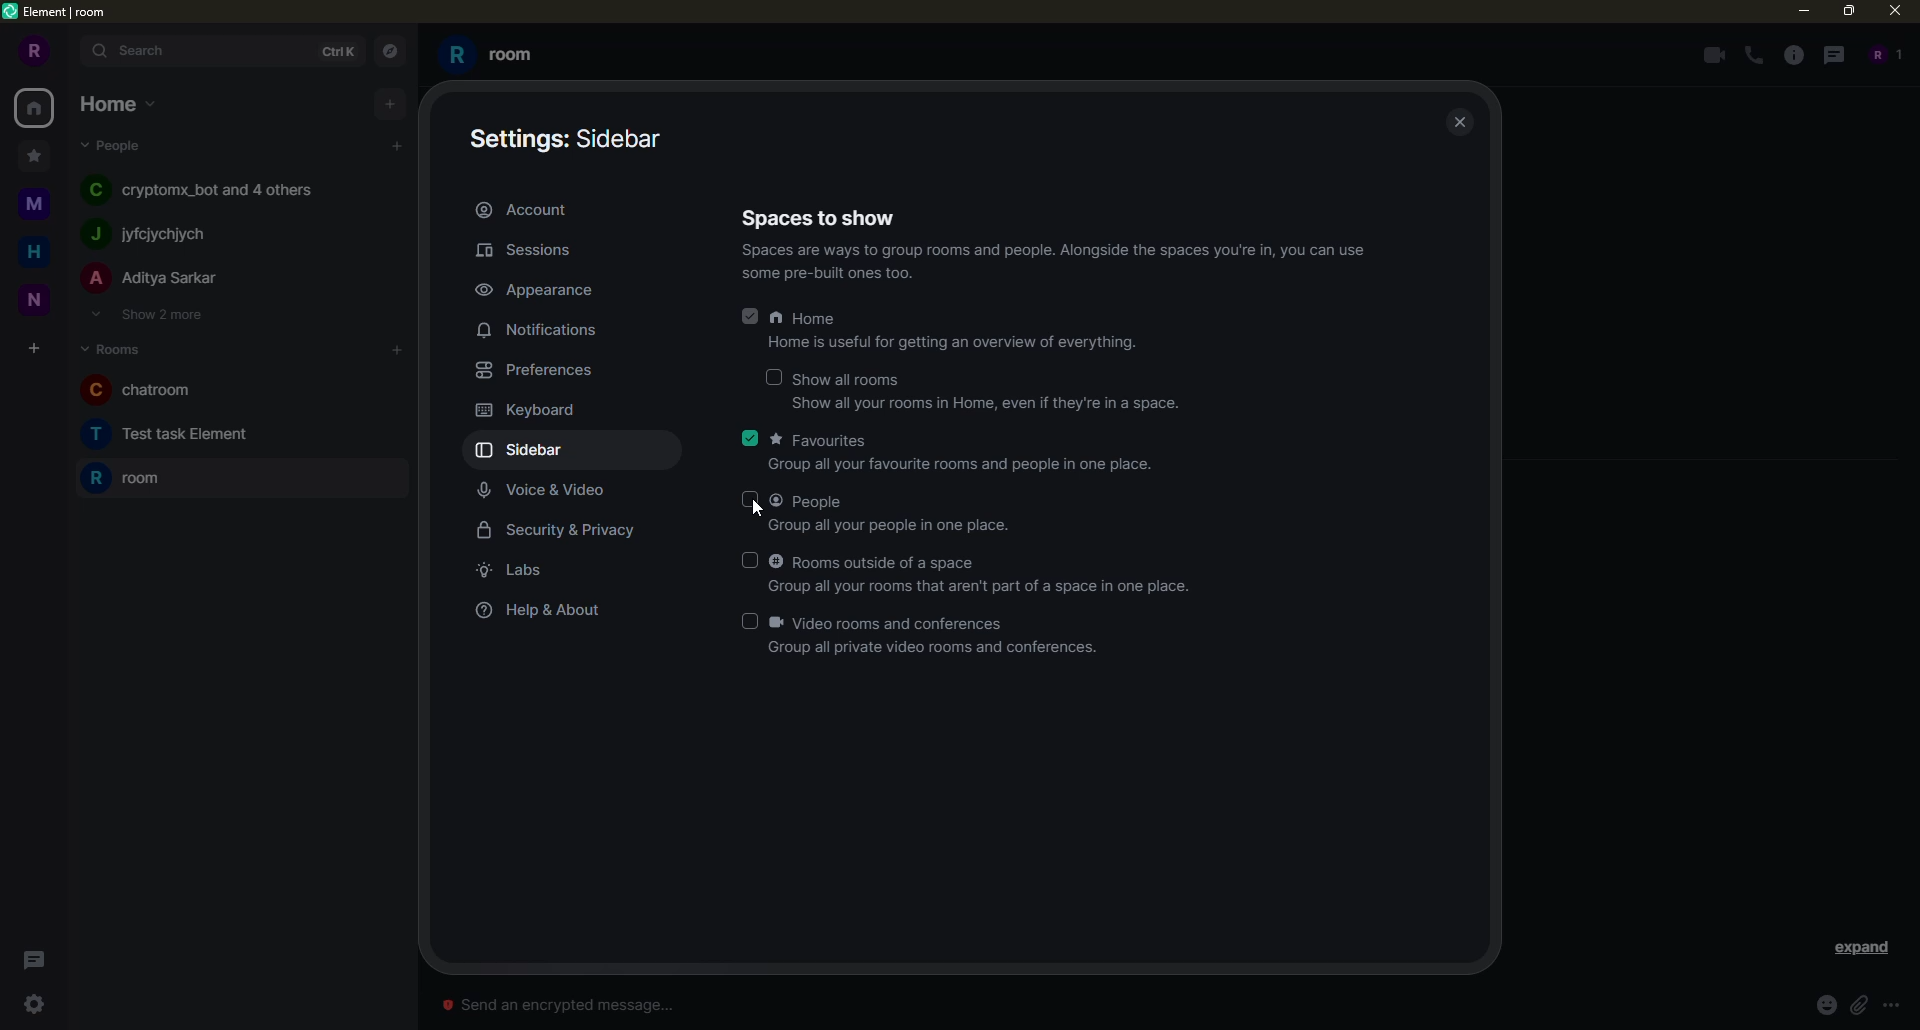 This screenshot has width=1920, height=1030. What do you see at coordinates (31, 52) in the screenshot?
I see `r` at bounding box center [31, 52].